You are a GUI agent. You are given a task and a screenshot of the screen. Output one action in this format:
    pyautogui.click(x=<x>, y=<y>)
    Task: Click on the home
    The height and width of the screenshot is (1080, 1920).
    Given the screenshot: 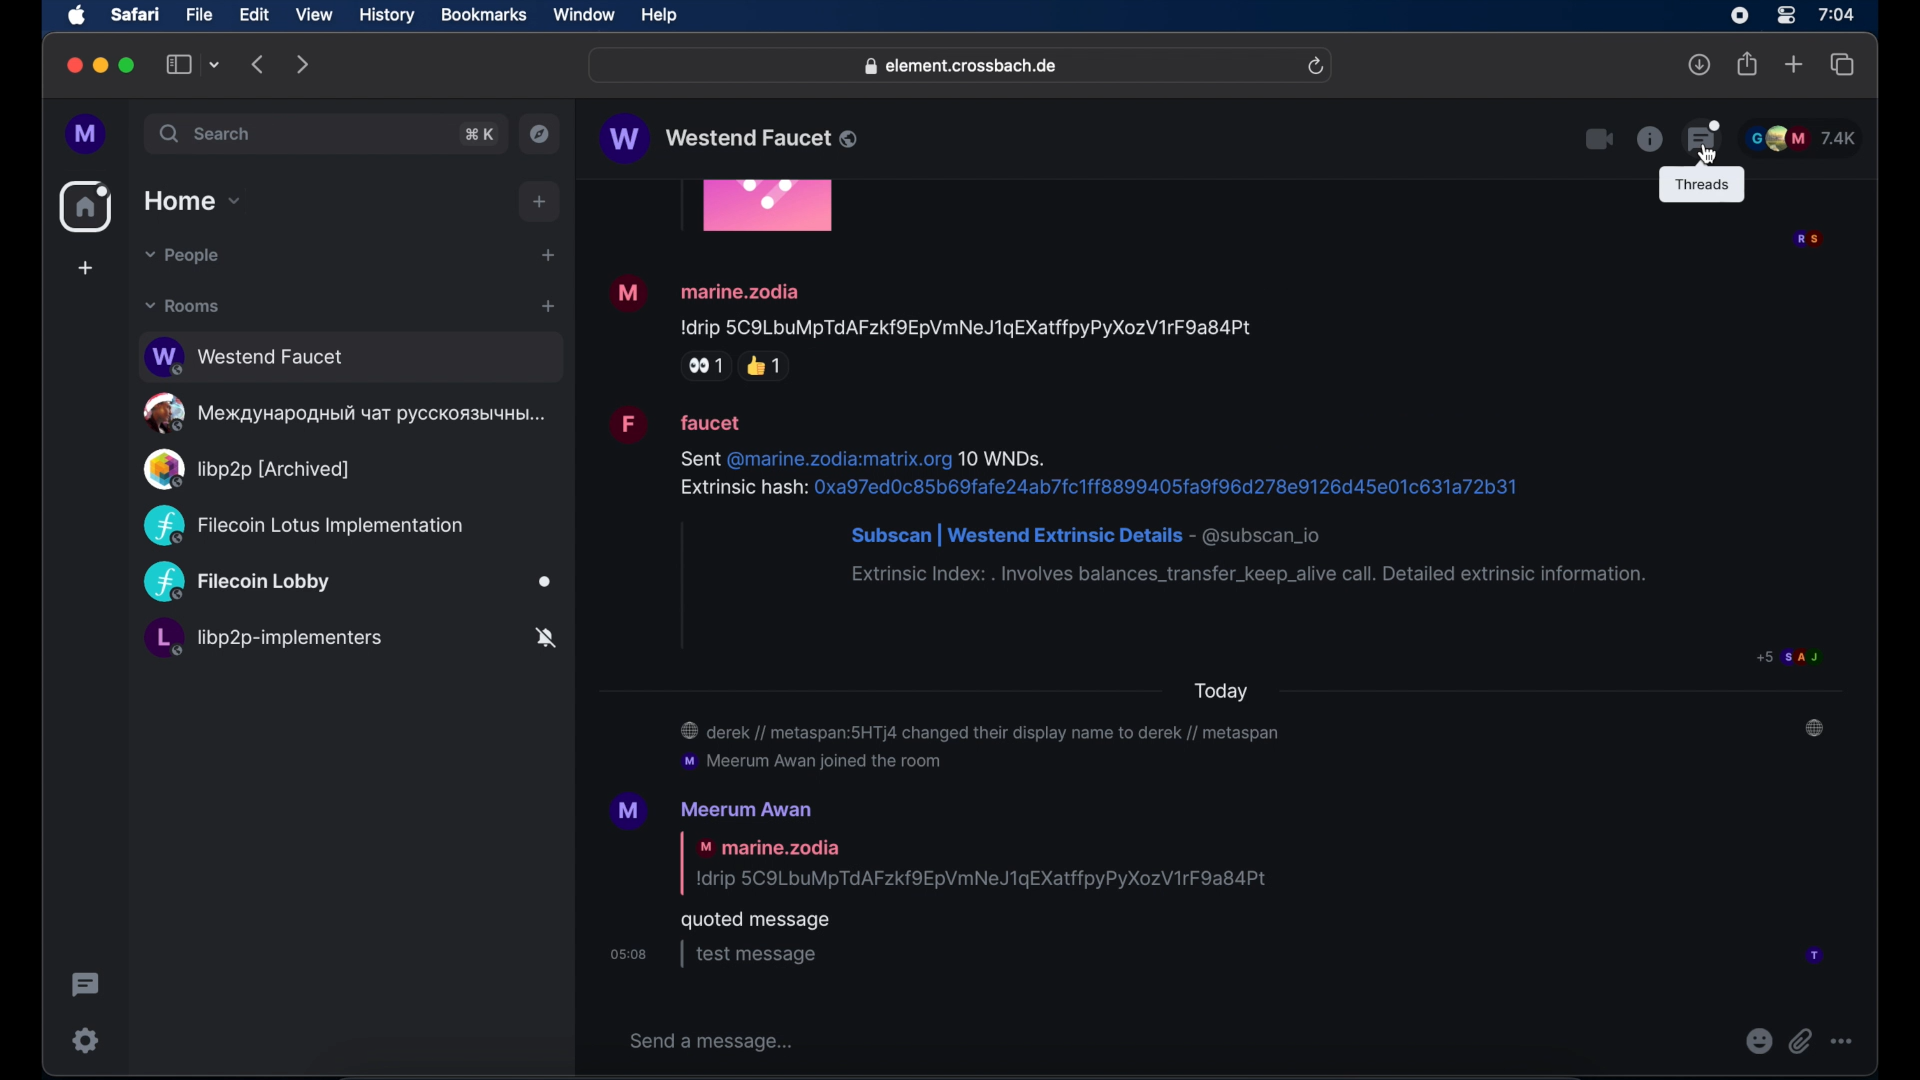 What is the action you would take?
    pyautogui.click(x=87, y=207)
    